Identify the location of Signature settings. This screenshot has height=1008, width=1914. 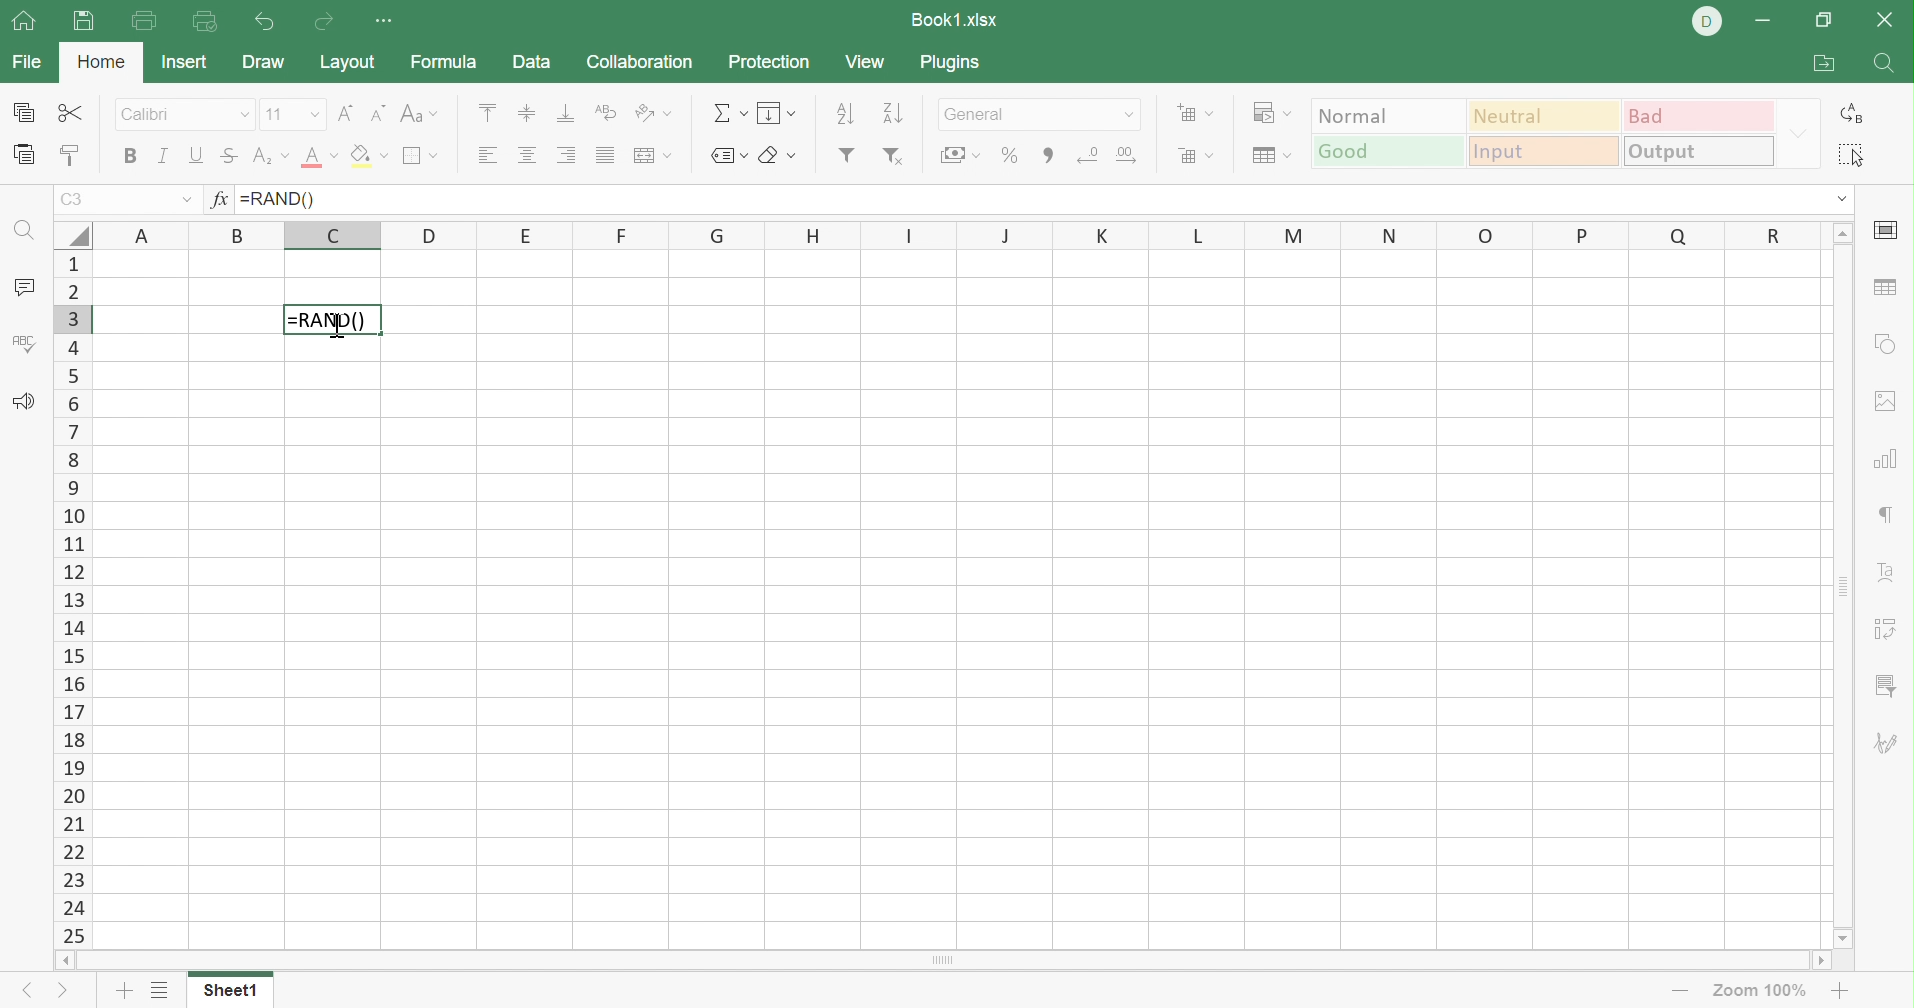
(1890, 748).